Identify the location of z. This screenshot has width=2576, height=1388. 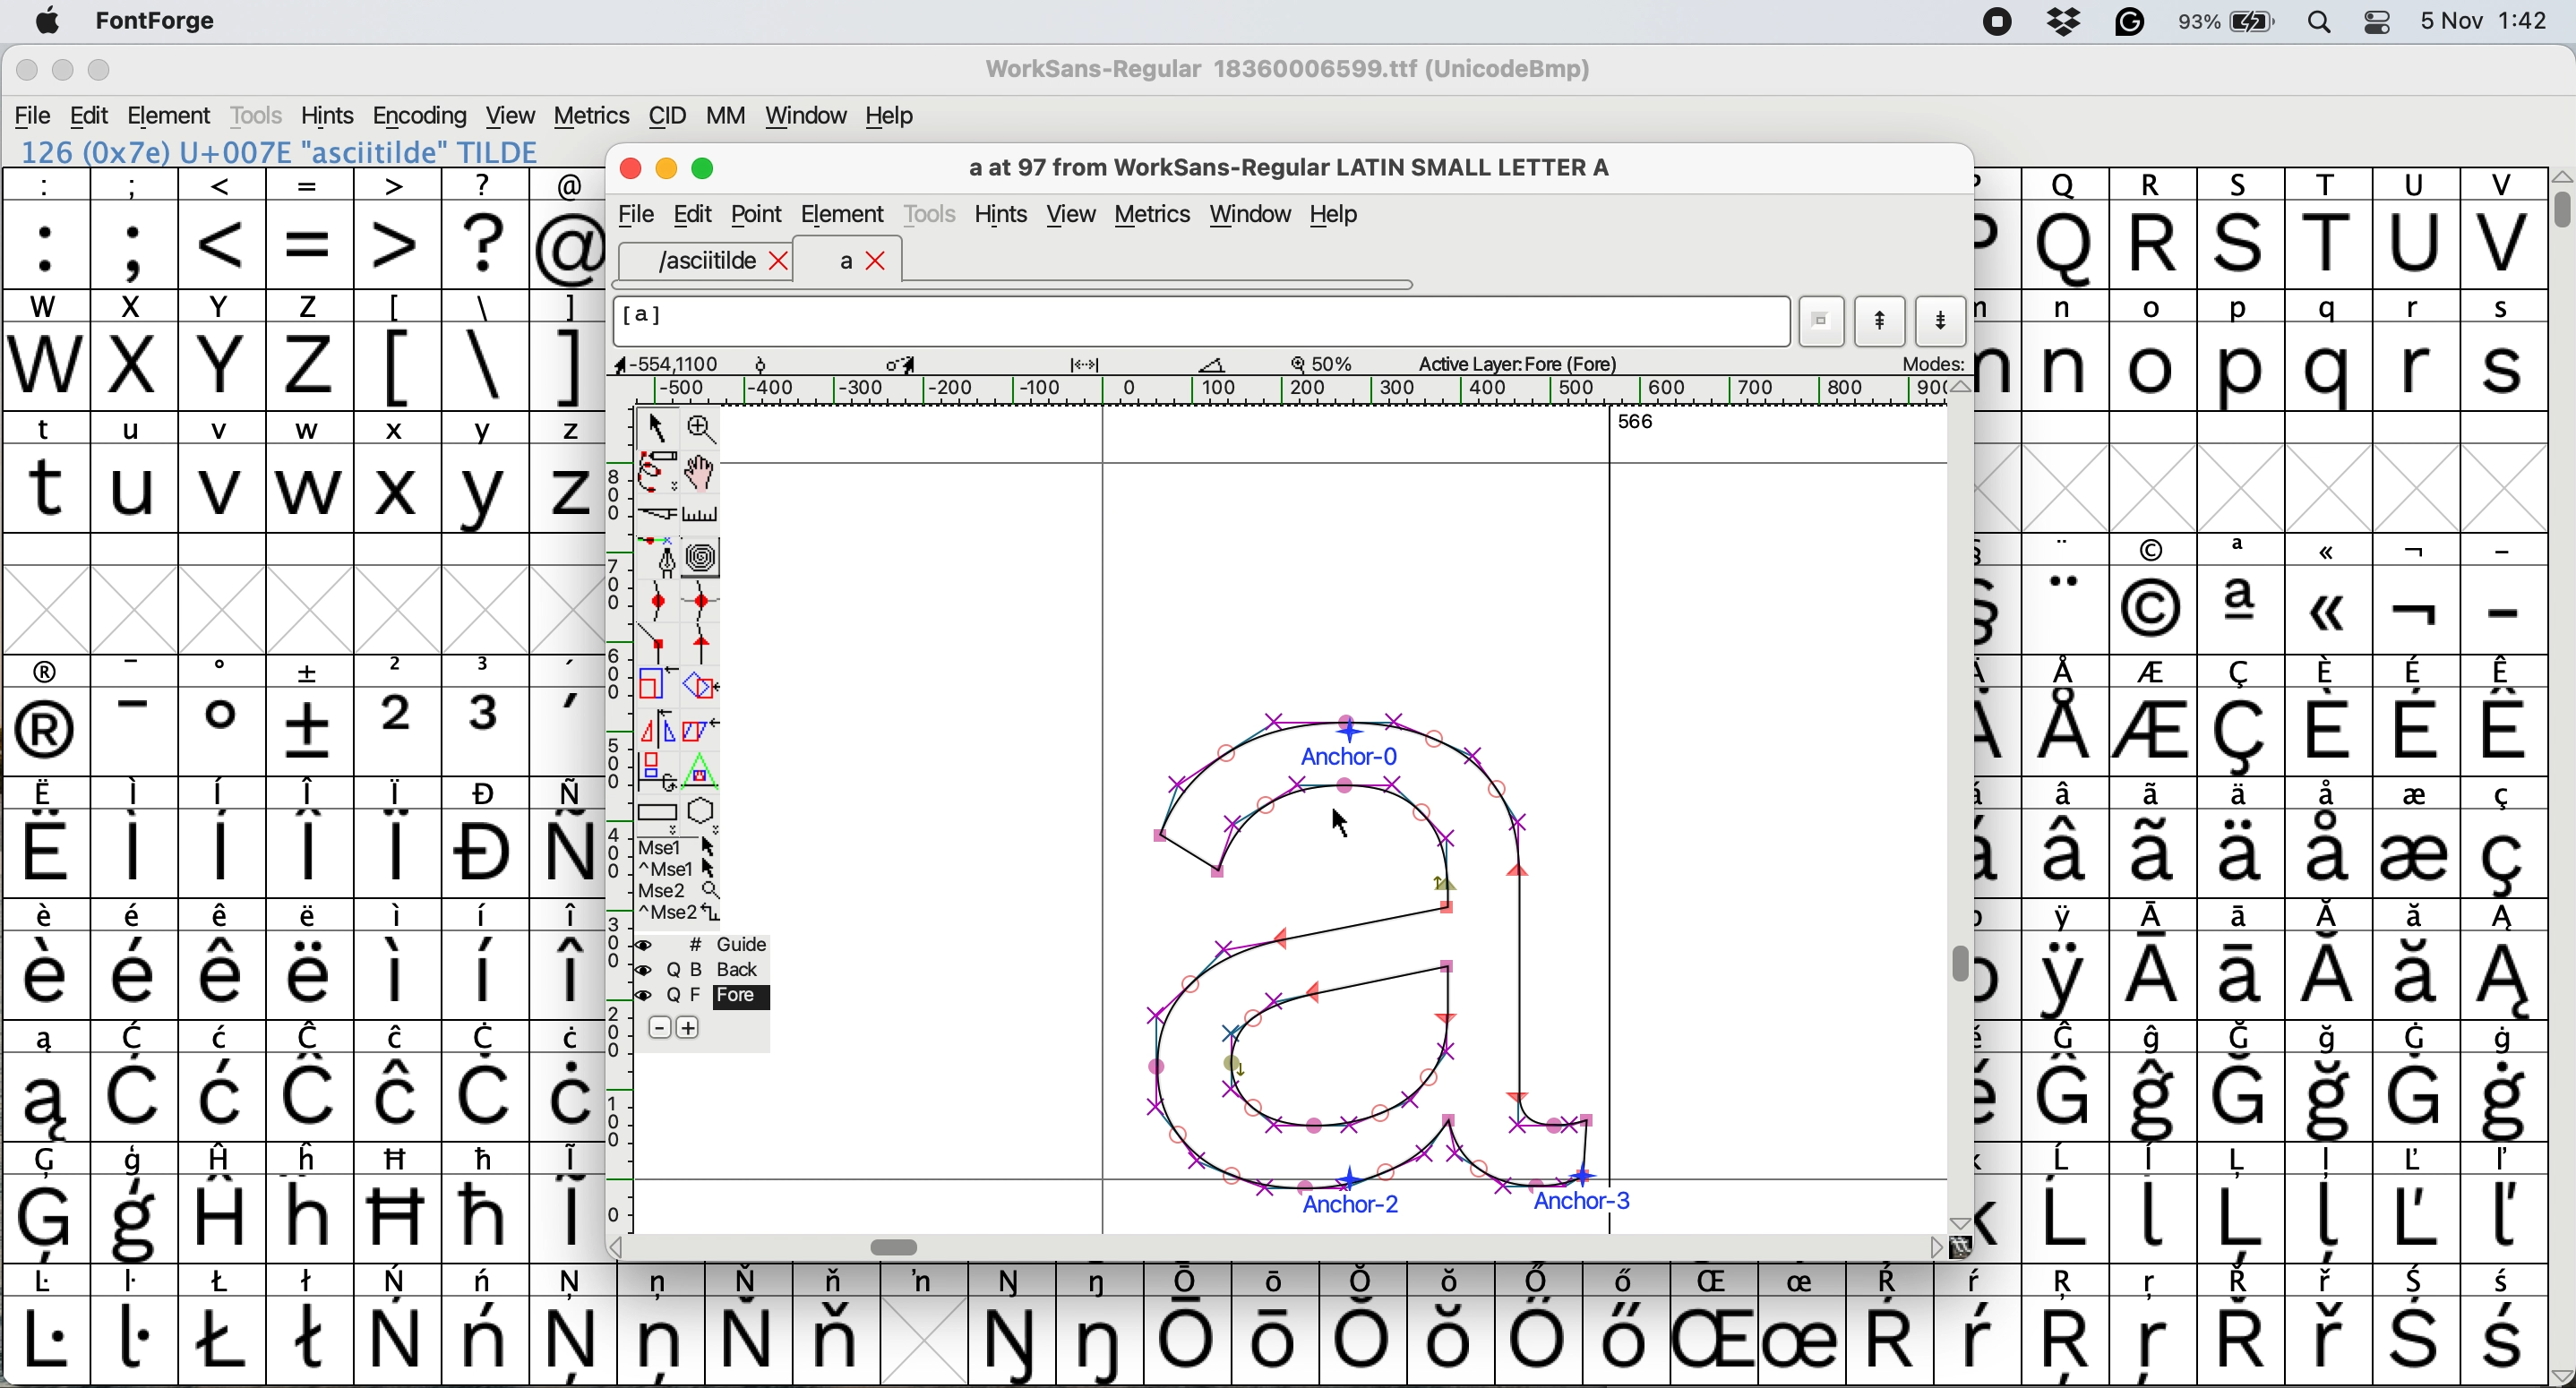
(310, 349).